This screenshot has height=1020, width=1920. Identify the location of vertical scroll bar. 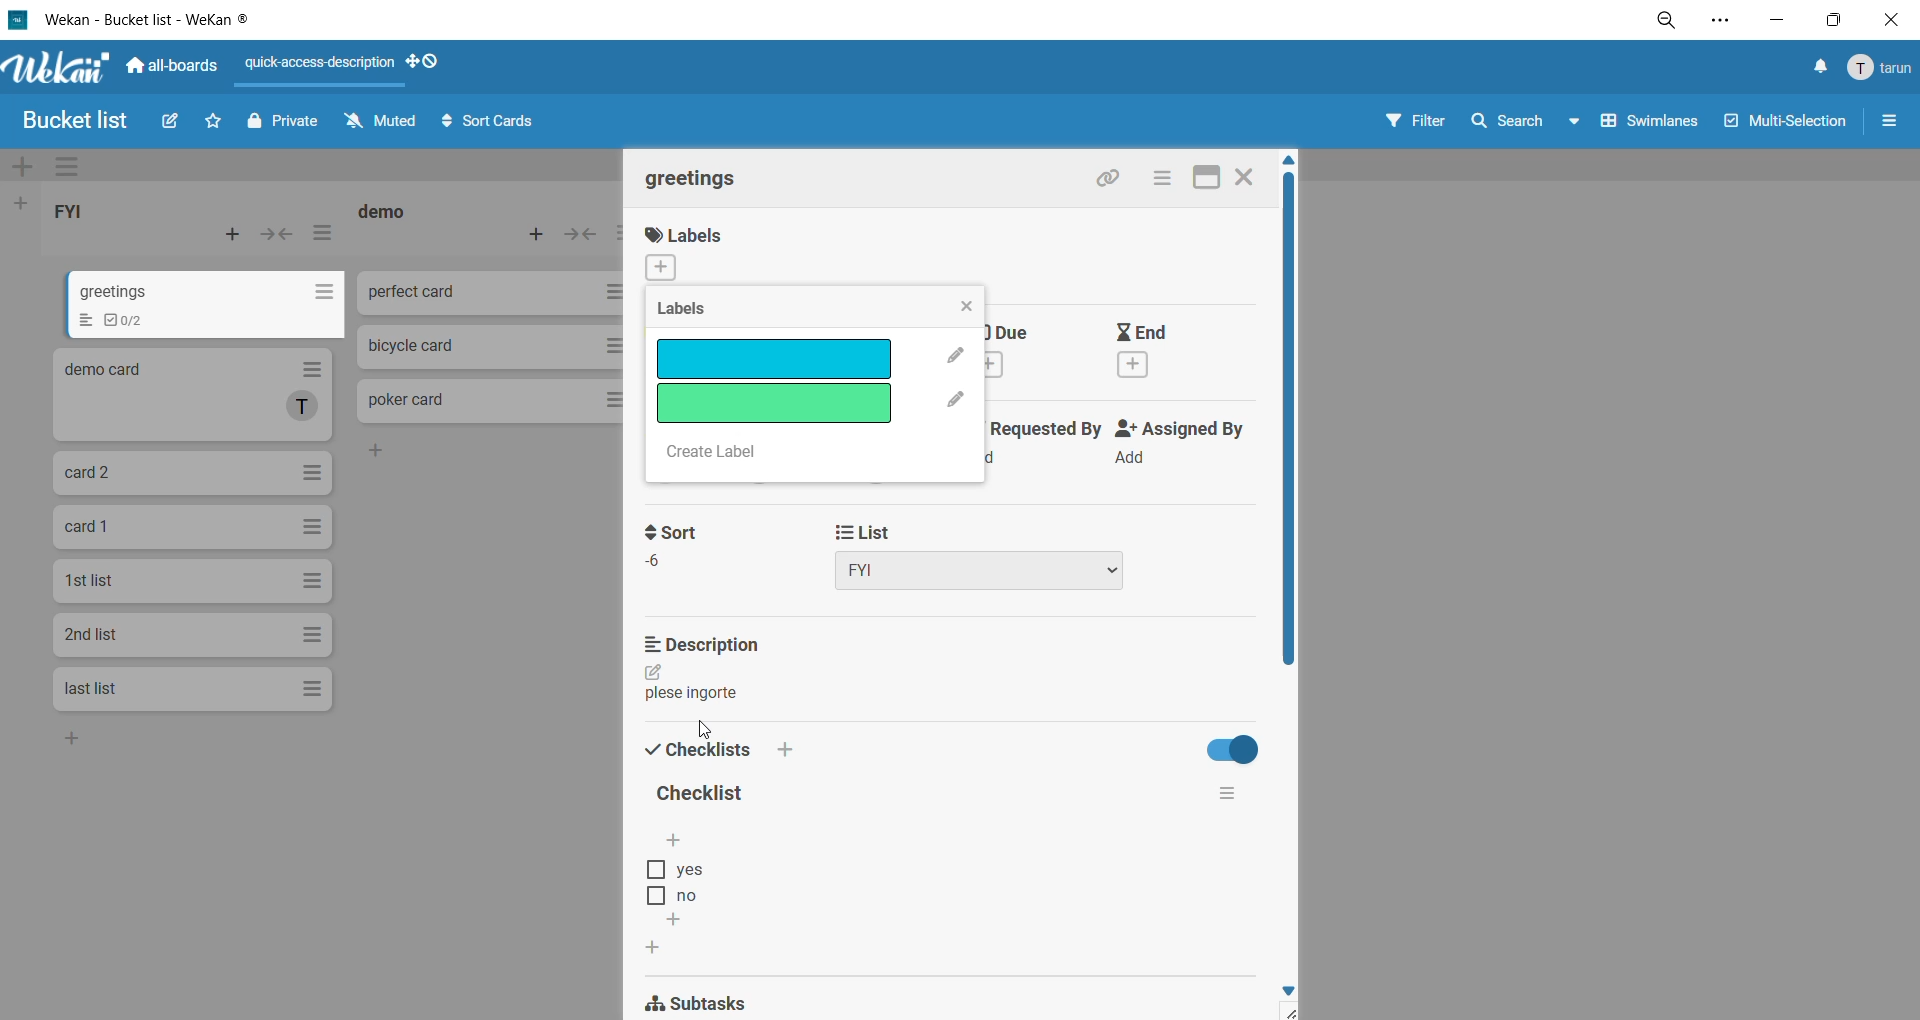
(1290, 420).